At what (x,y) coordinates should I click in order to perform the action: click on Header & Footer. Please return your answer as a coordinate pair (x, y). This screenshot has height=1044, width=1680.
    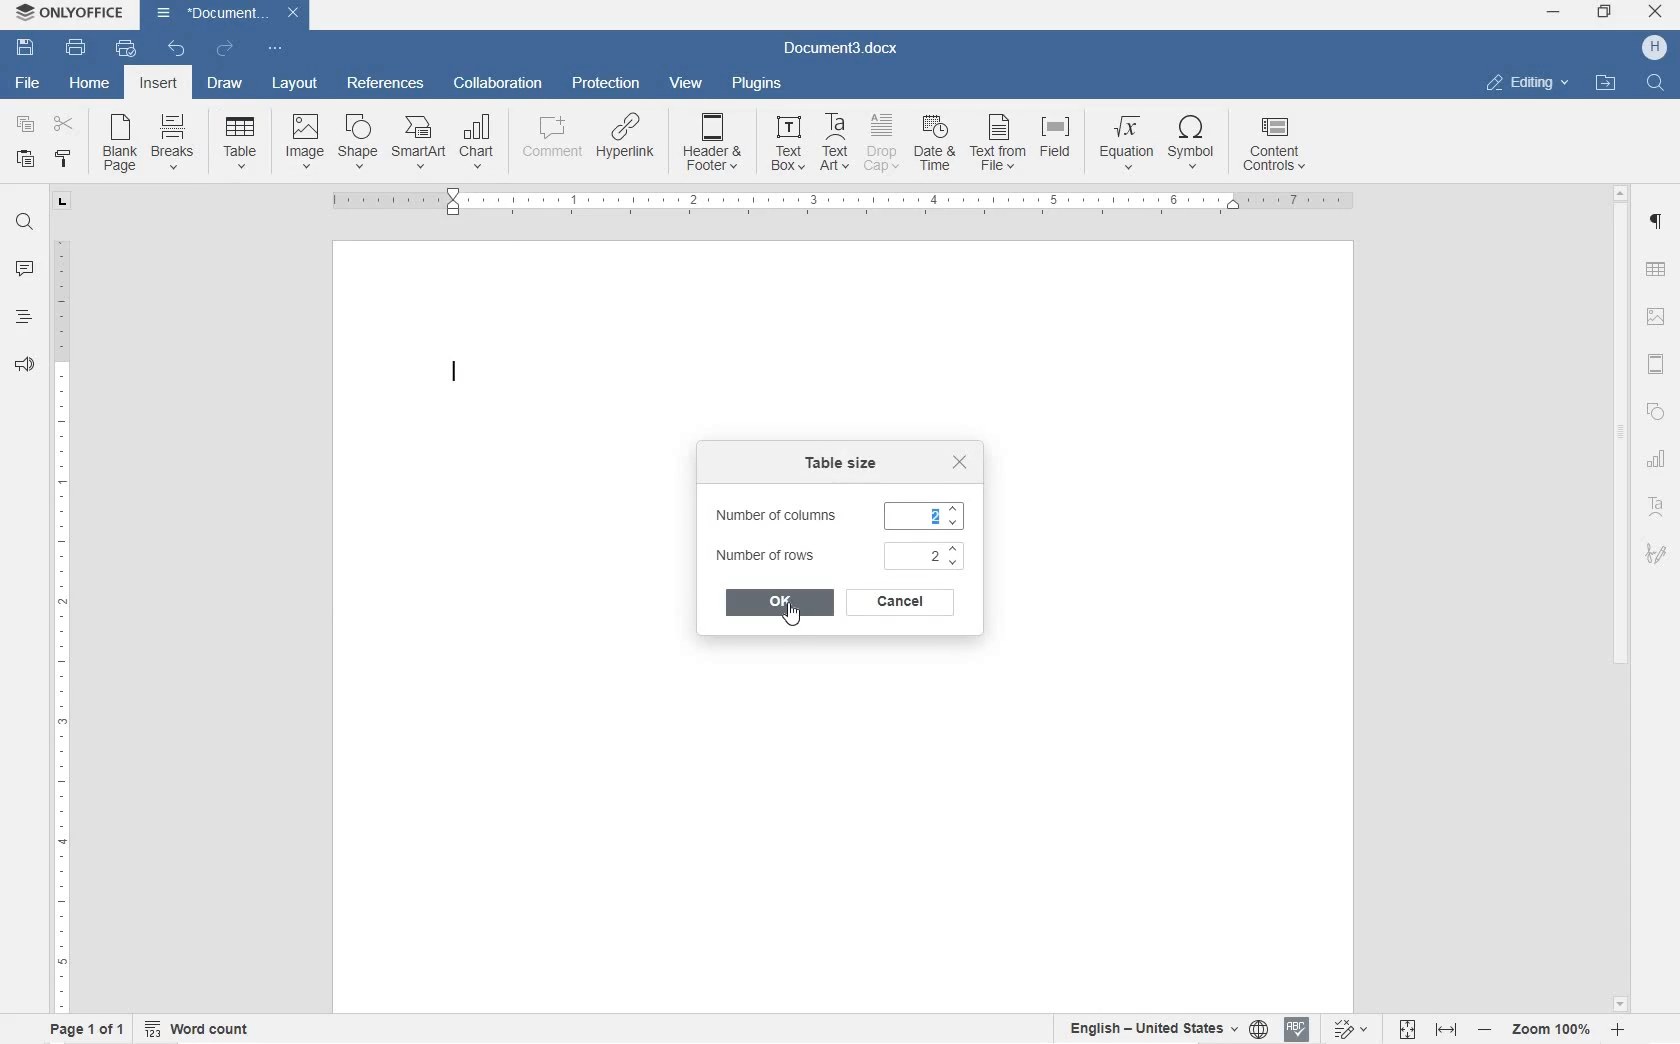
    Looking at the image, I should click on (714, 146).